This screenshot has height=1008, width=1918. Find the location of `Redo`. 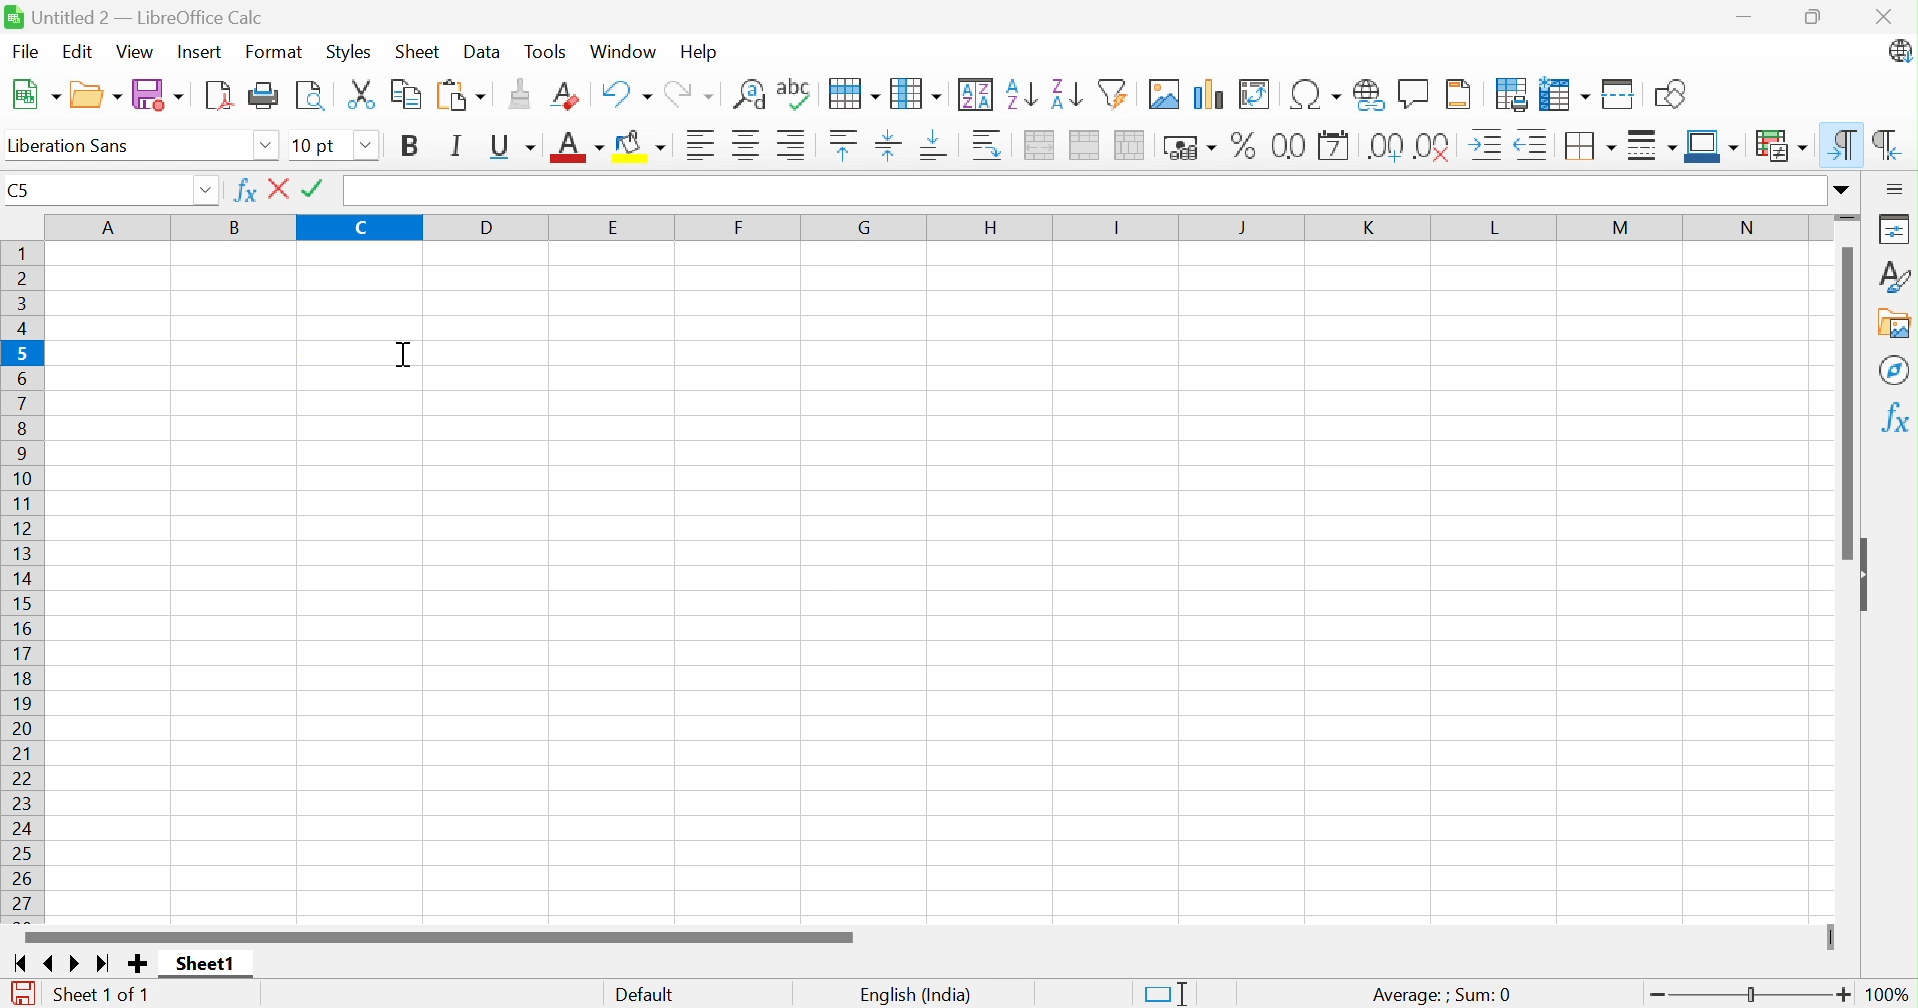

Redo is located at coordinates (688, 96).